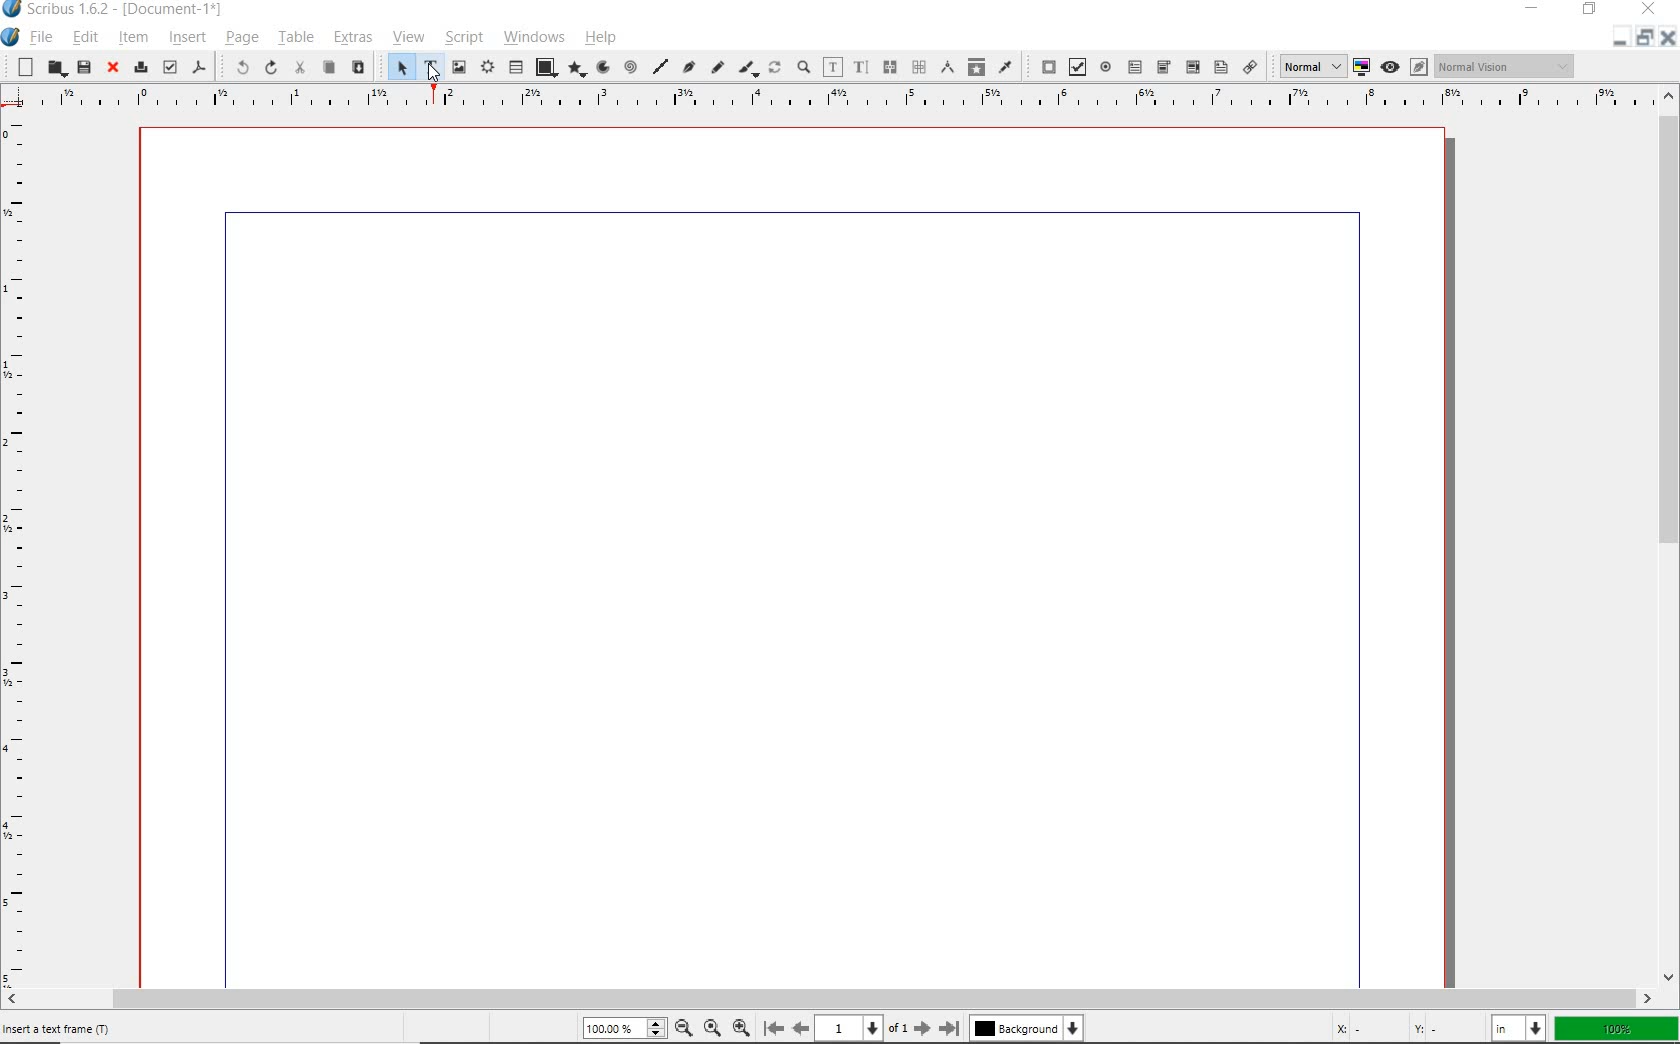 The height and width of the screenshot is (1044, 1680). Describe the element at coordinates (1519, 1029) in the screenshot. I see `select unit: in` at that location.